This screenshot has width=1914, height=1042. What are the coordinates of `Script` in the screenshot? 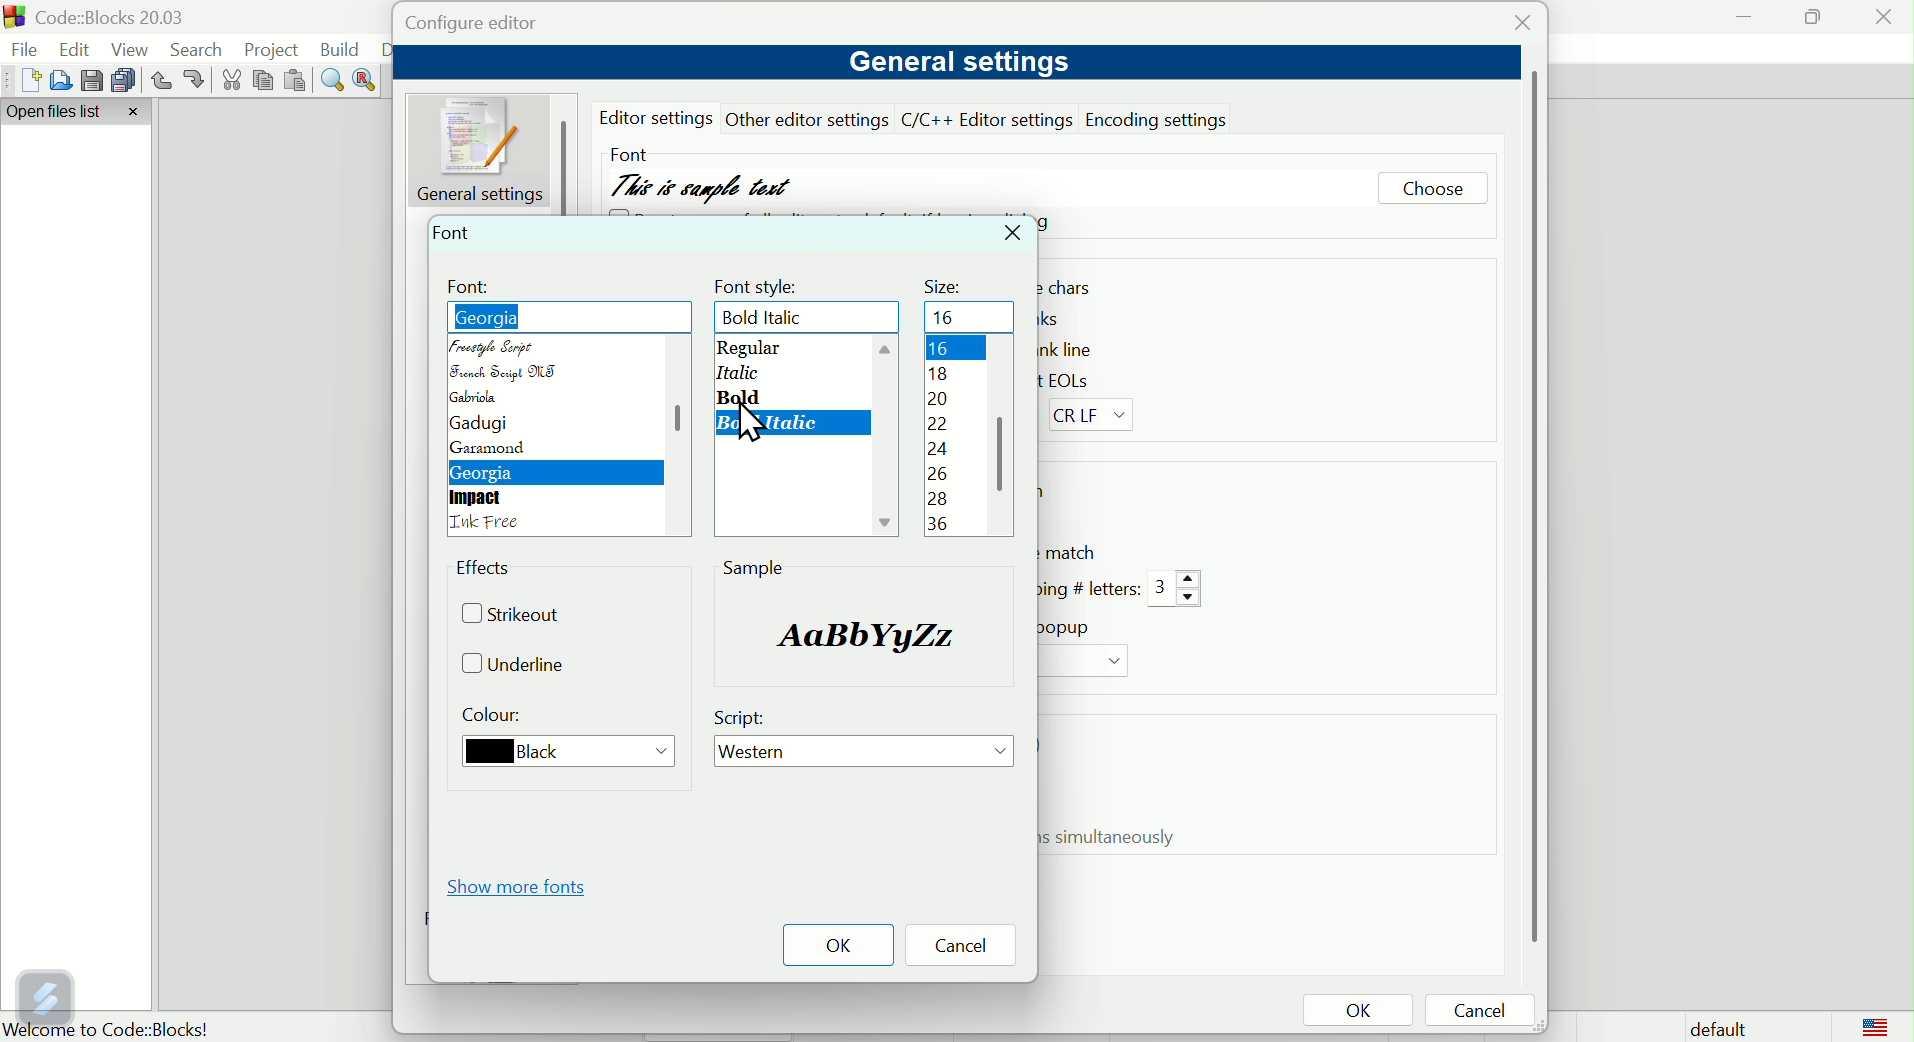 It's located at (745, 718).